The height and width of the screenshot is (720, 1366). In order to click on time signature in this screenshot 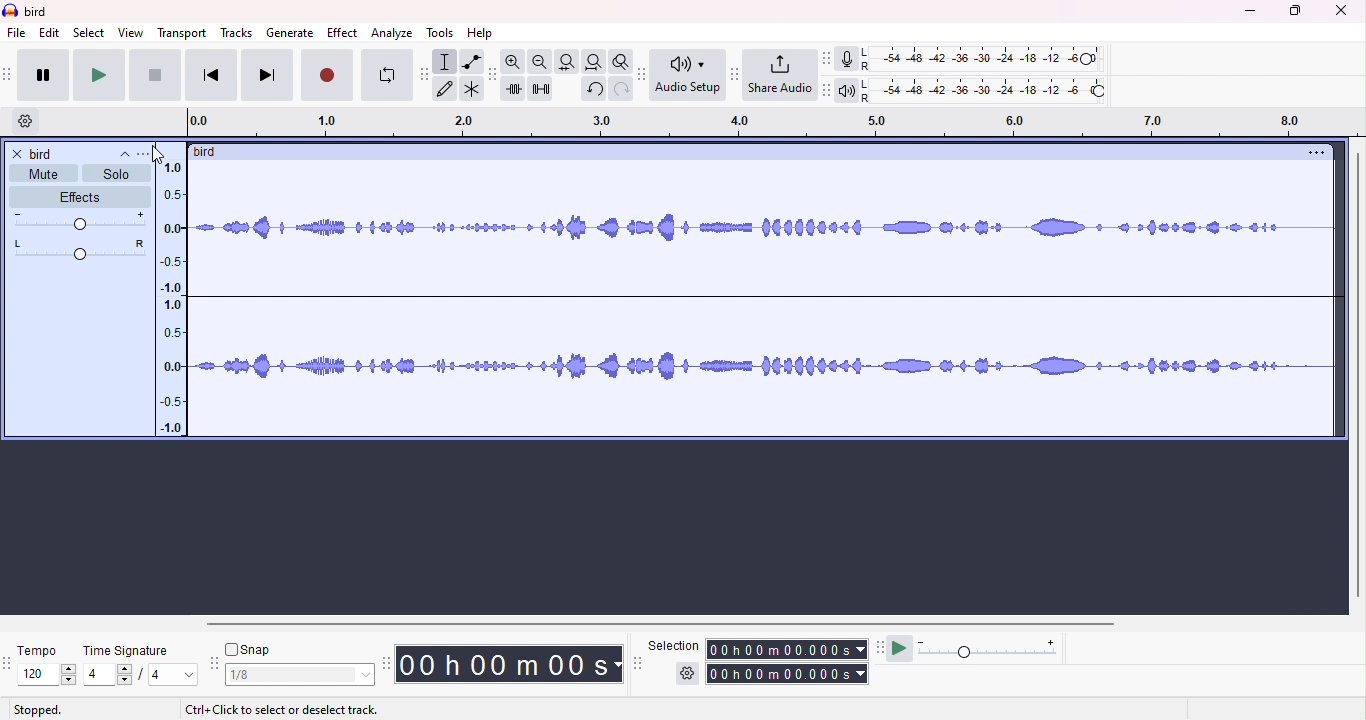, I will do `click(131, 651)`.